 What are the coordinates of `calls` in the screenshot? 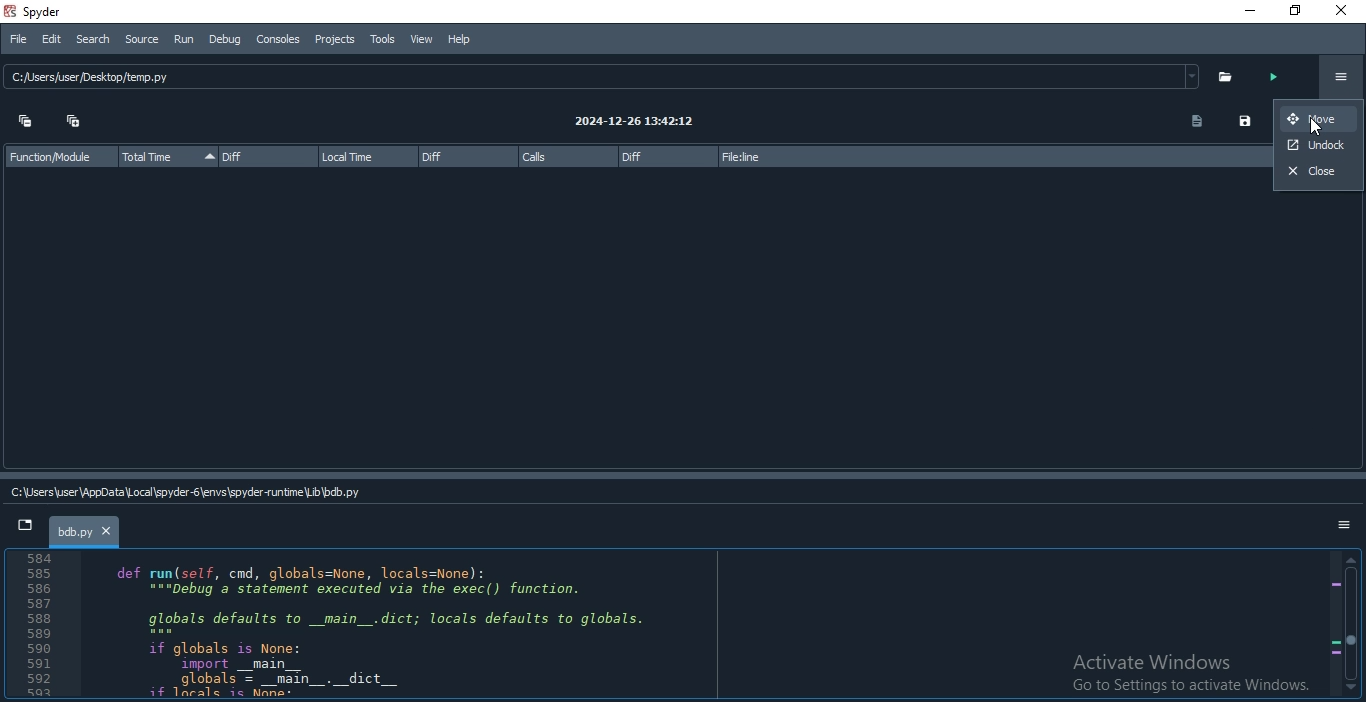 It's located at (564, 156).